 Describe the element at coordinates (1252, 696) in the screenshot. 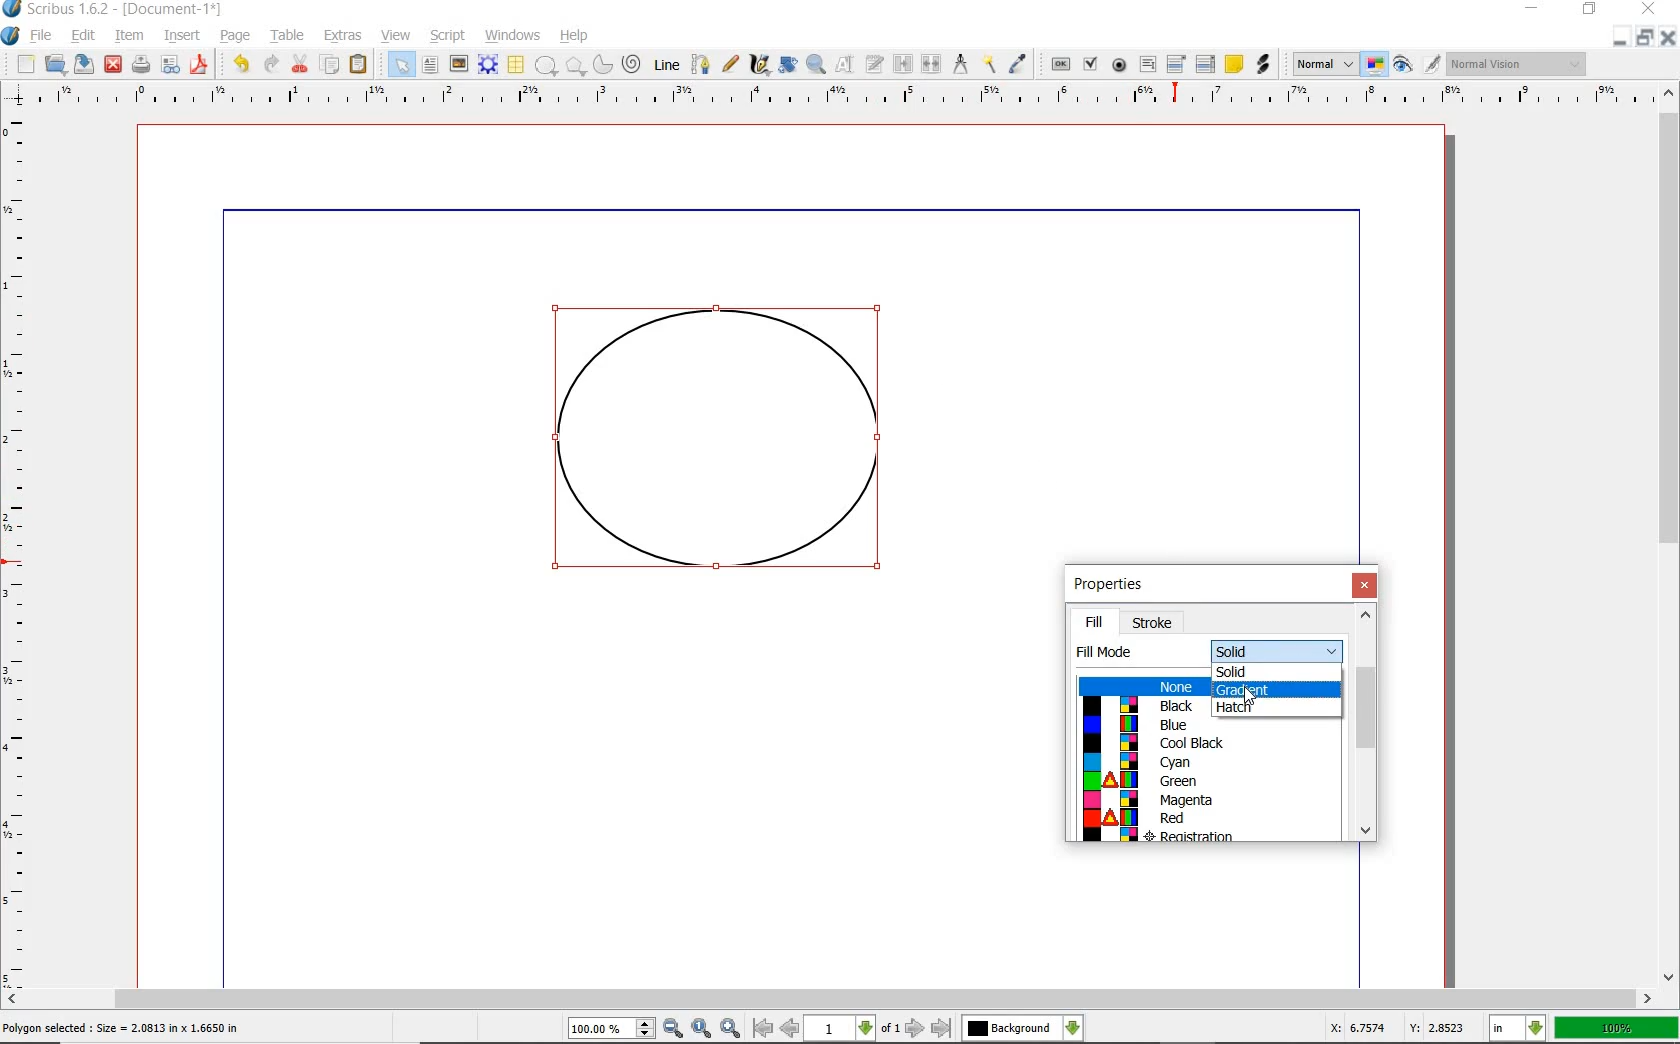

I see `shape tool` at that location.